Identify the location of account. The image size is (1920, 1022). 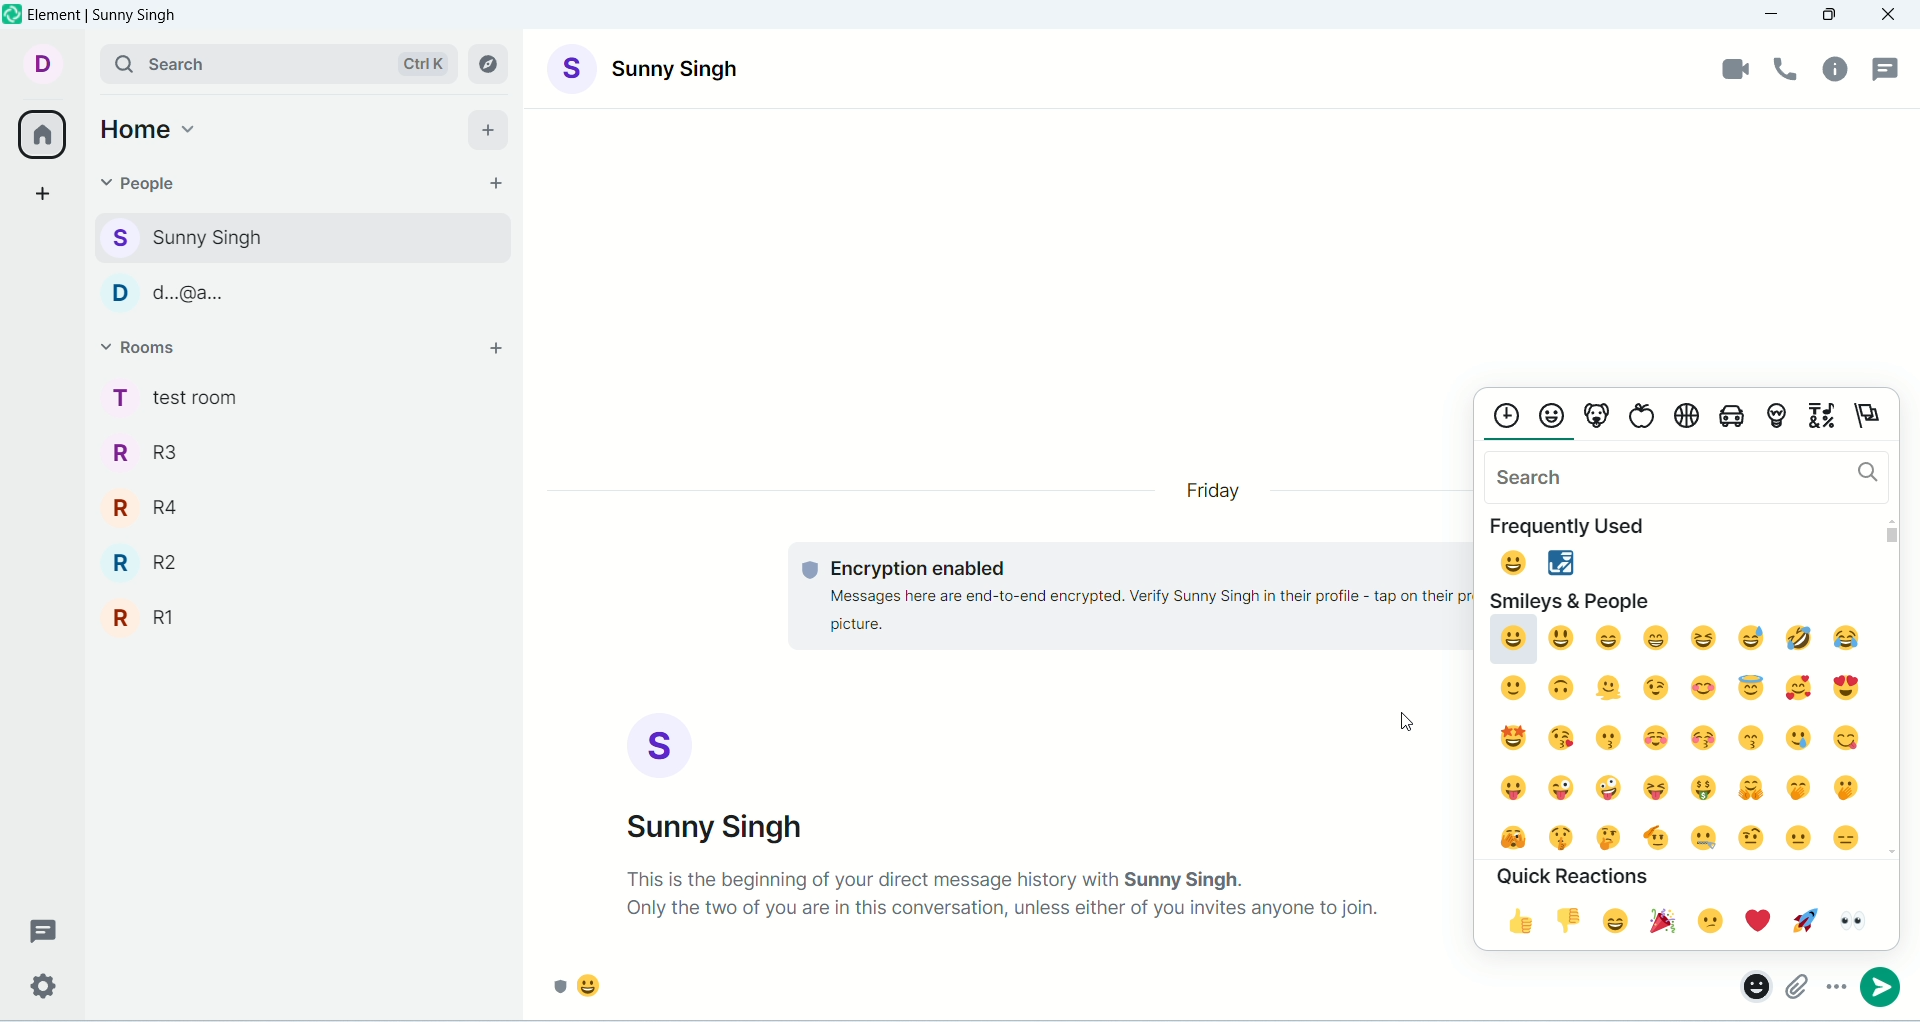
(44, 63).